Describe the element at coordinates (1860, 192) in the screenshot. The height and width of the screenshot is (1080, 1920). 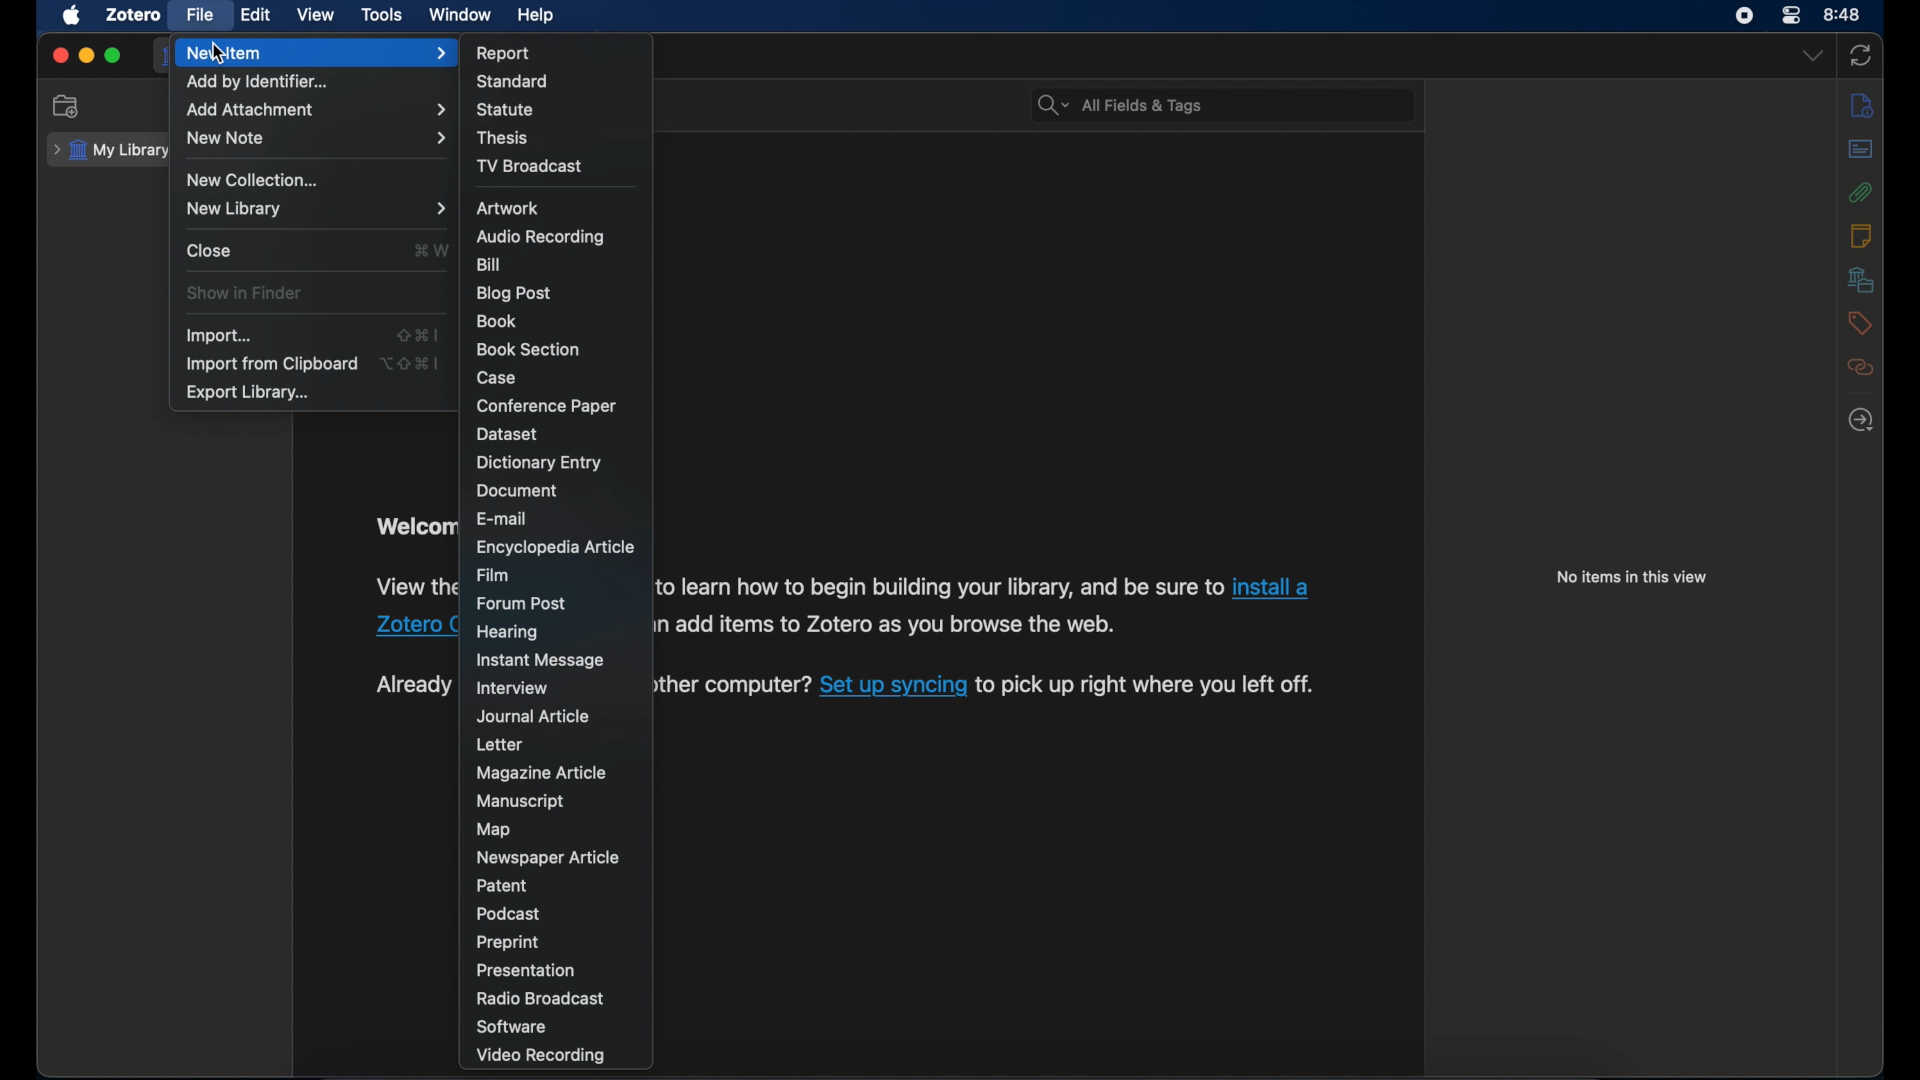
I see `attachments` at that location.